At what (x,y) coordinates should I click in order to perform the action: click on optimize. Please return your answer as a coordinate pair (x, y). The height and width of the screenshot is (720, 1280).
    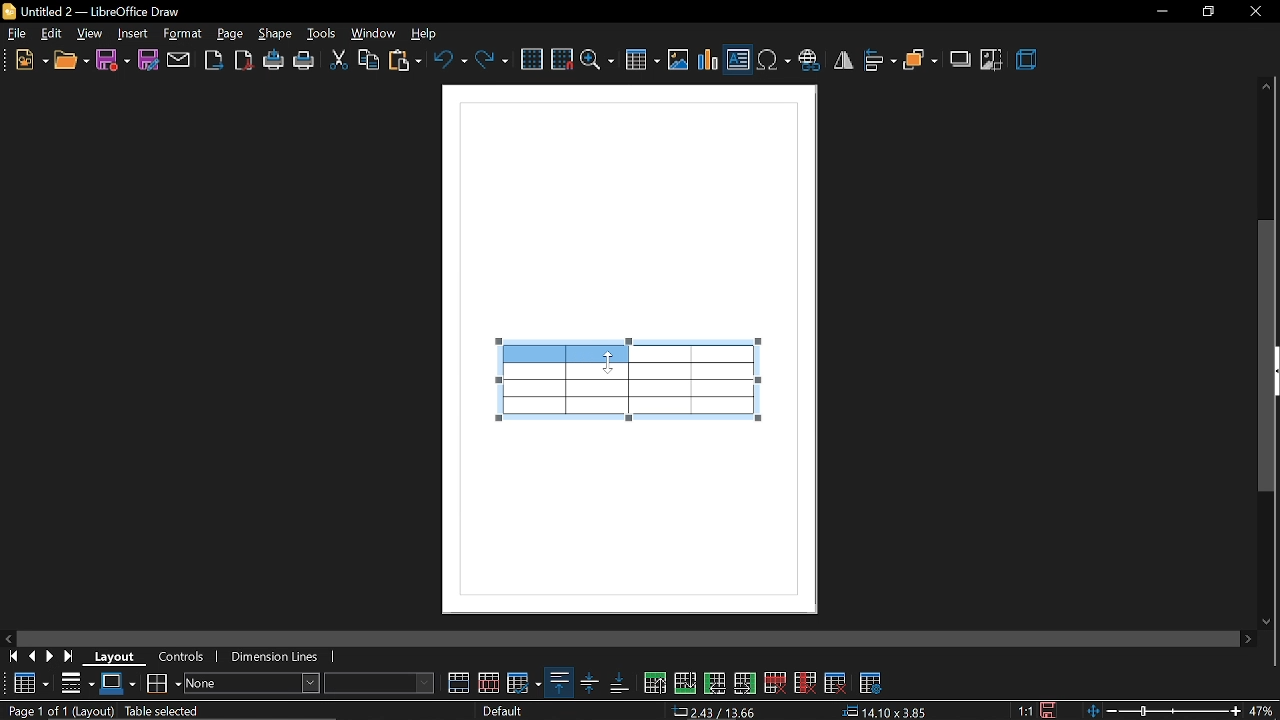
    Looking at the image, I should click on (524, 683).